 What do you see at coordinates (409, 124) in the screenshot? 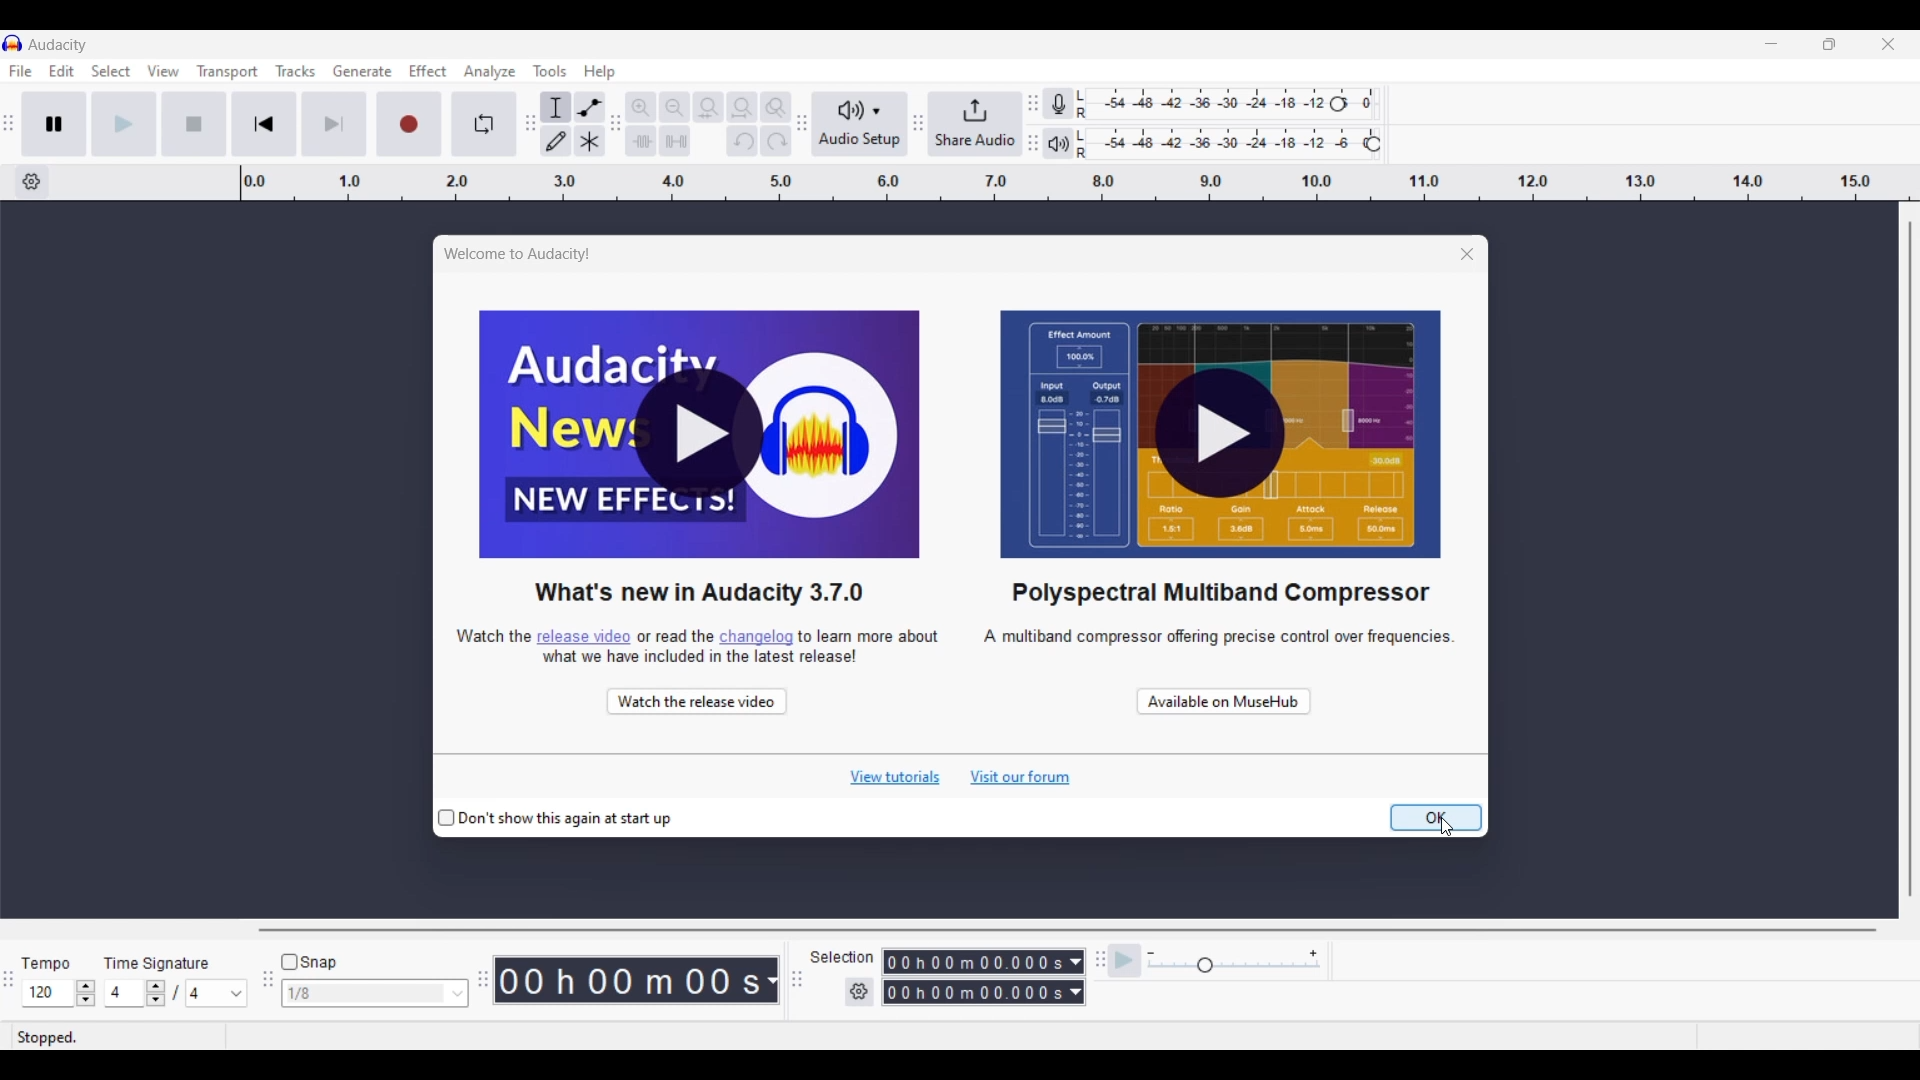
I see `Record/Record new track` at bounding box center [409, 124].